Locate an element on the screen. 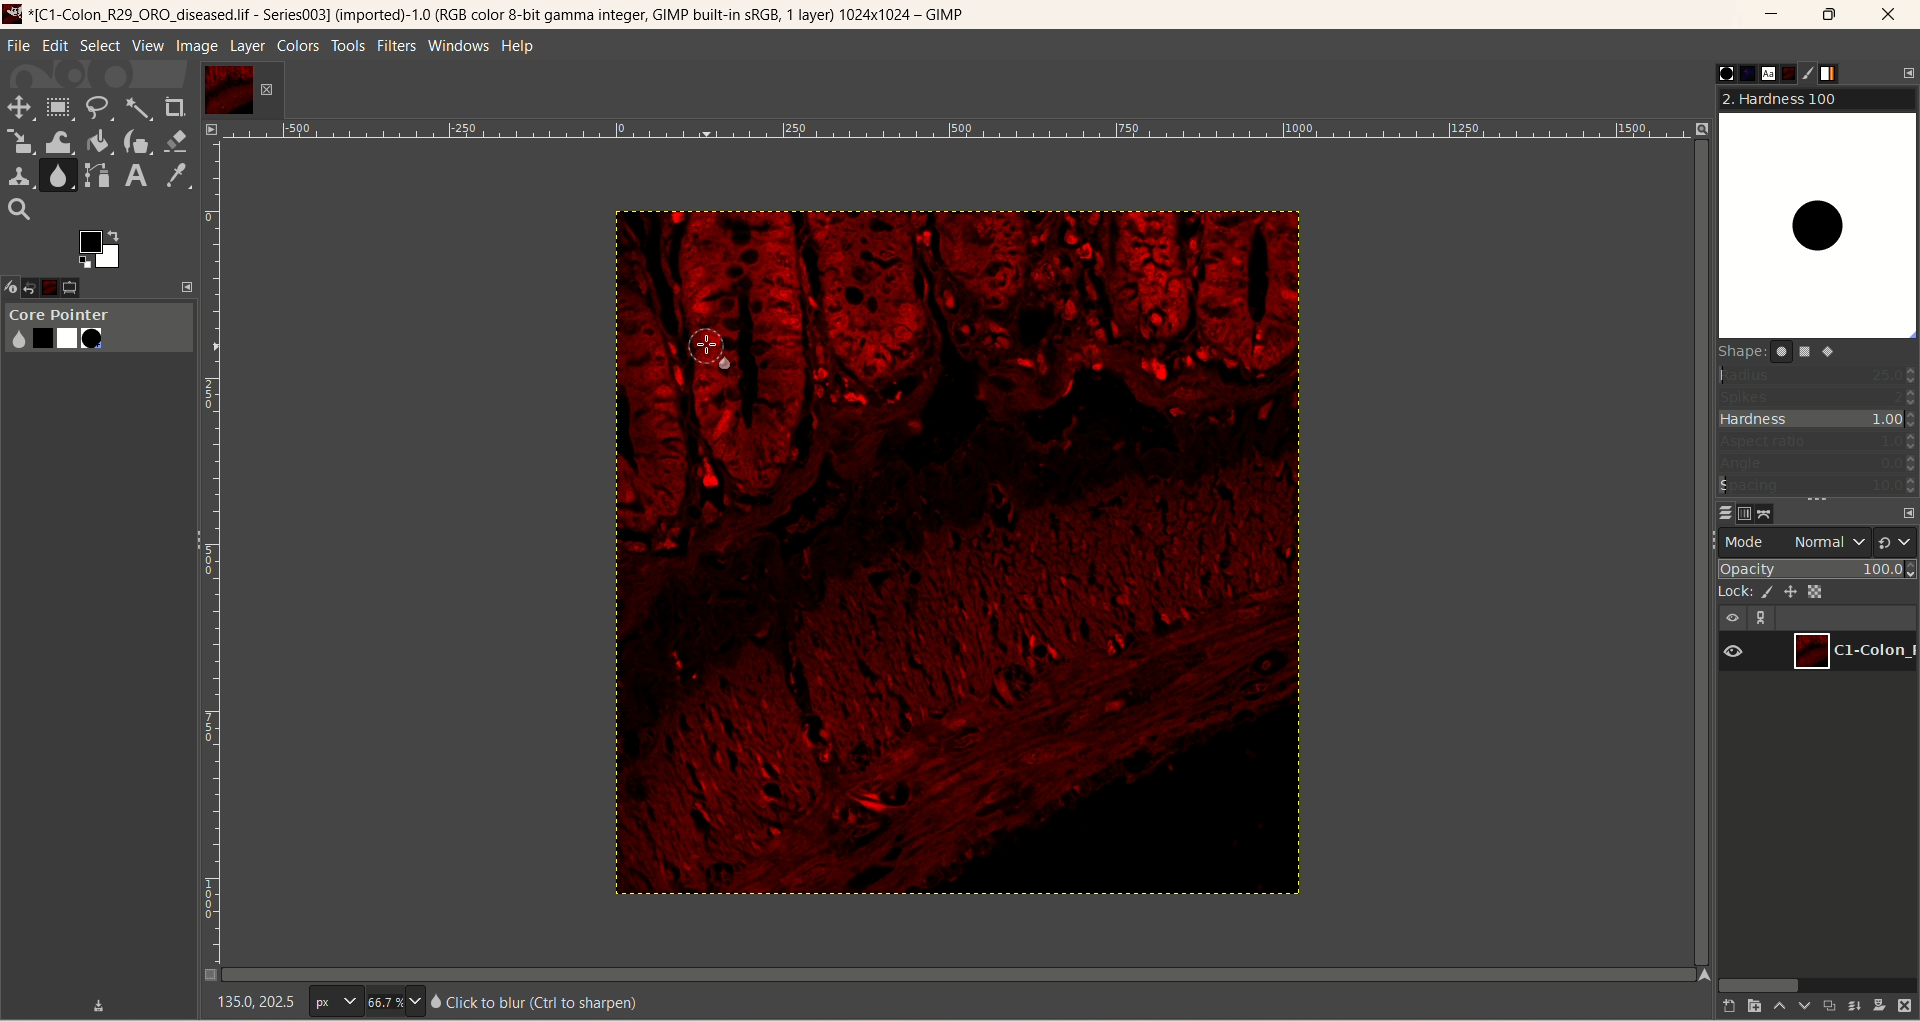  duplicate the layer is located at coordinates (1827, 1008).